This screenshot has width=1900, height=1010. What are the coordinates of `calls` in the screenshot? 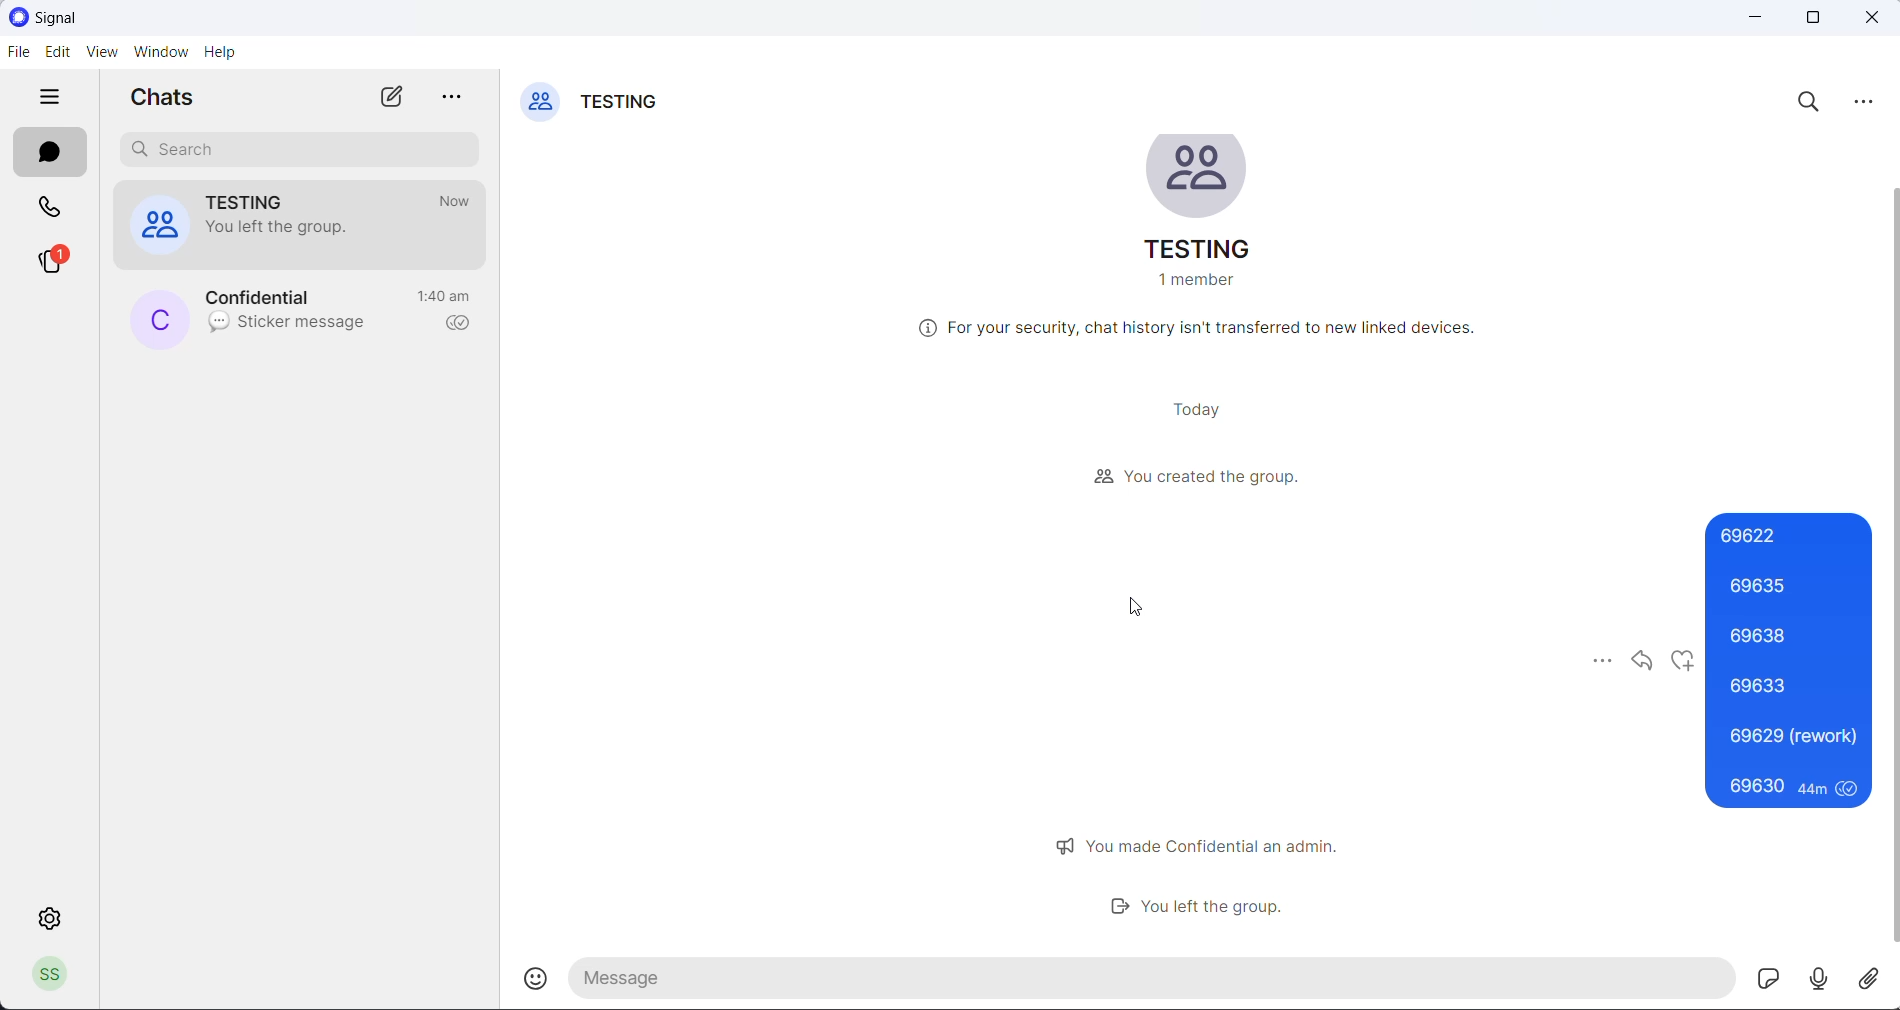 It's located at (51, 211).